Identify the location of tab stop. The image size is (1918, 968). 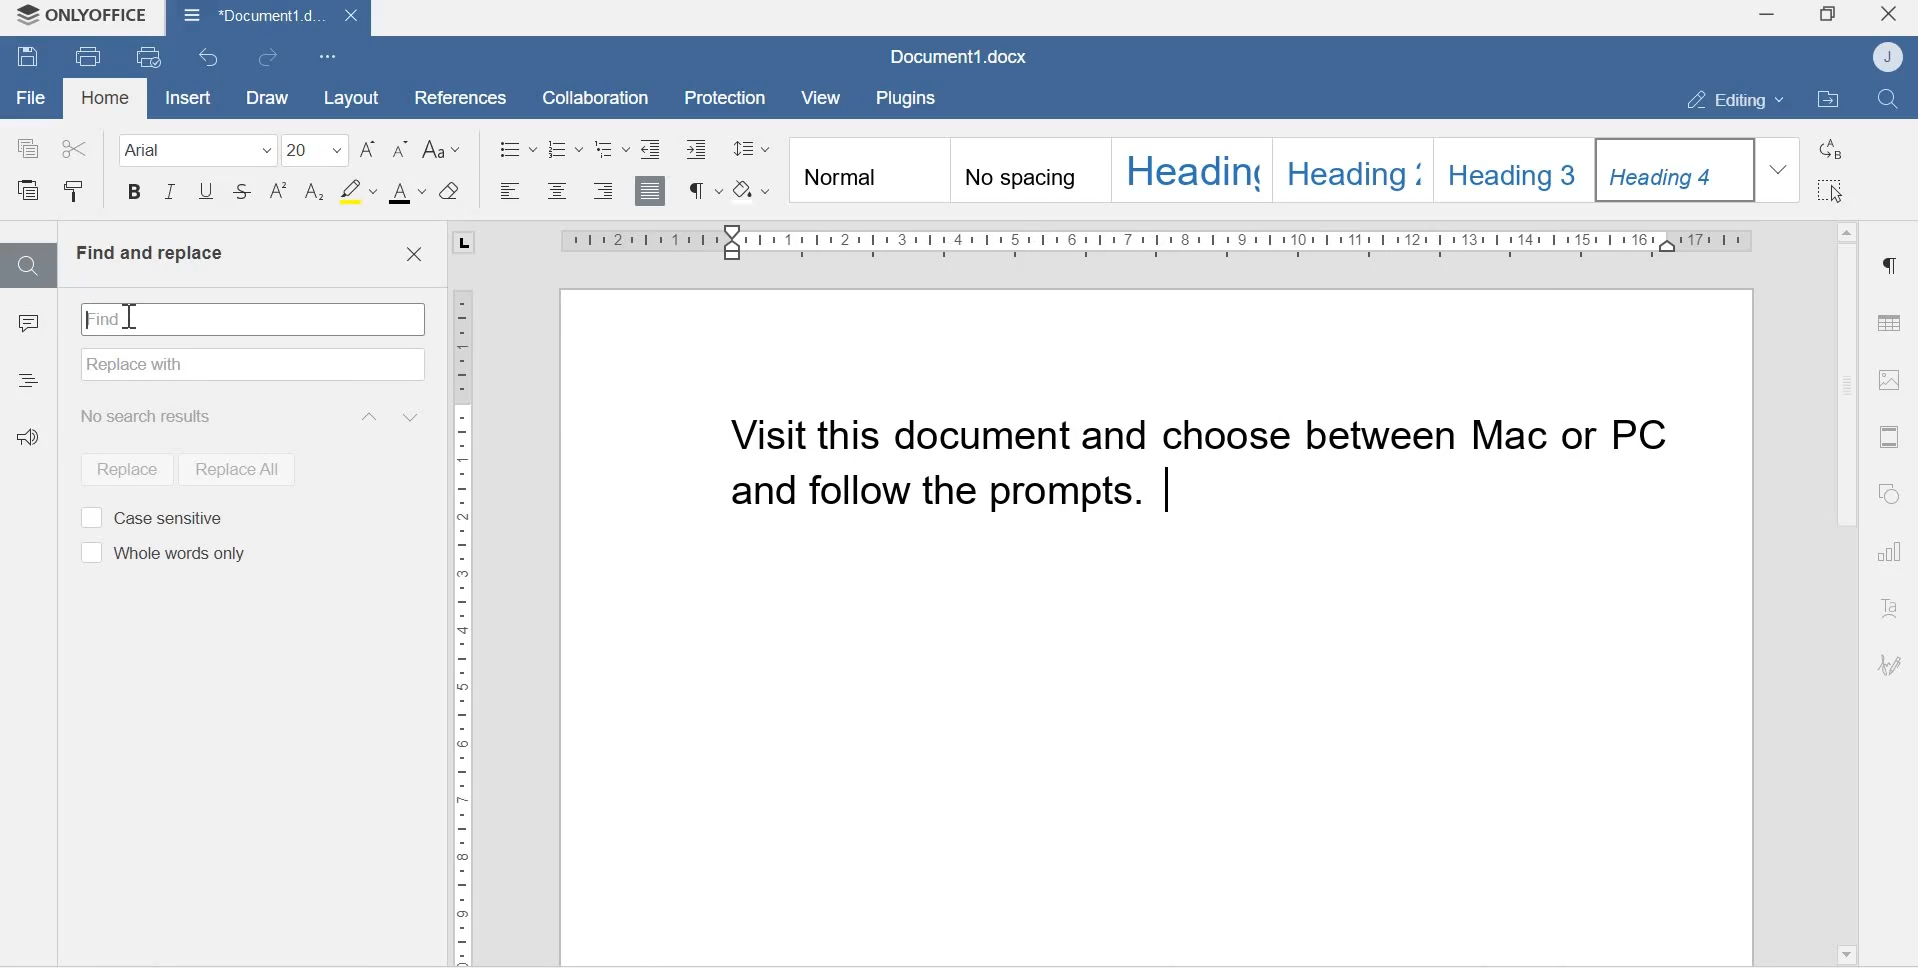
(462, 240).